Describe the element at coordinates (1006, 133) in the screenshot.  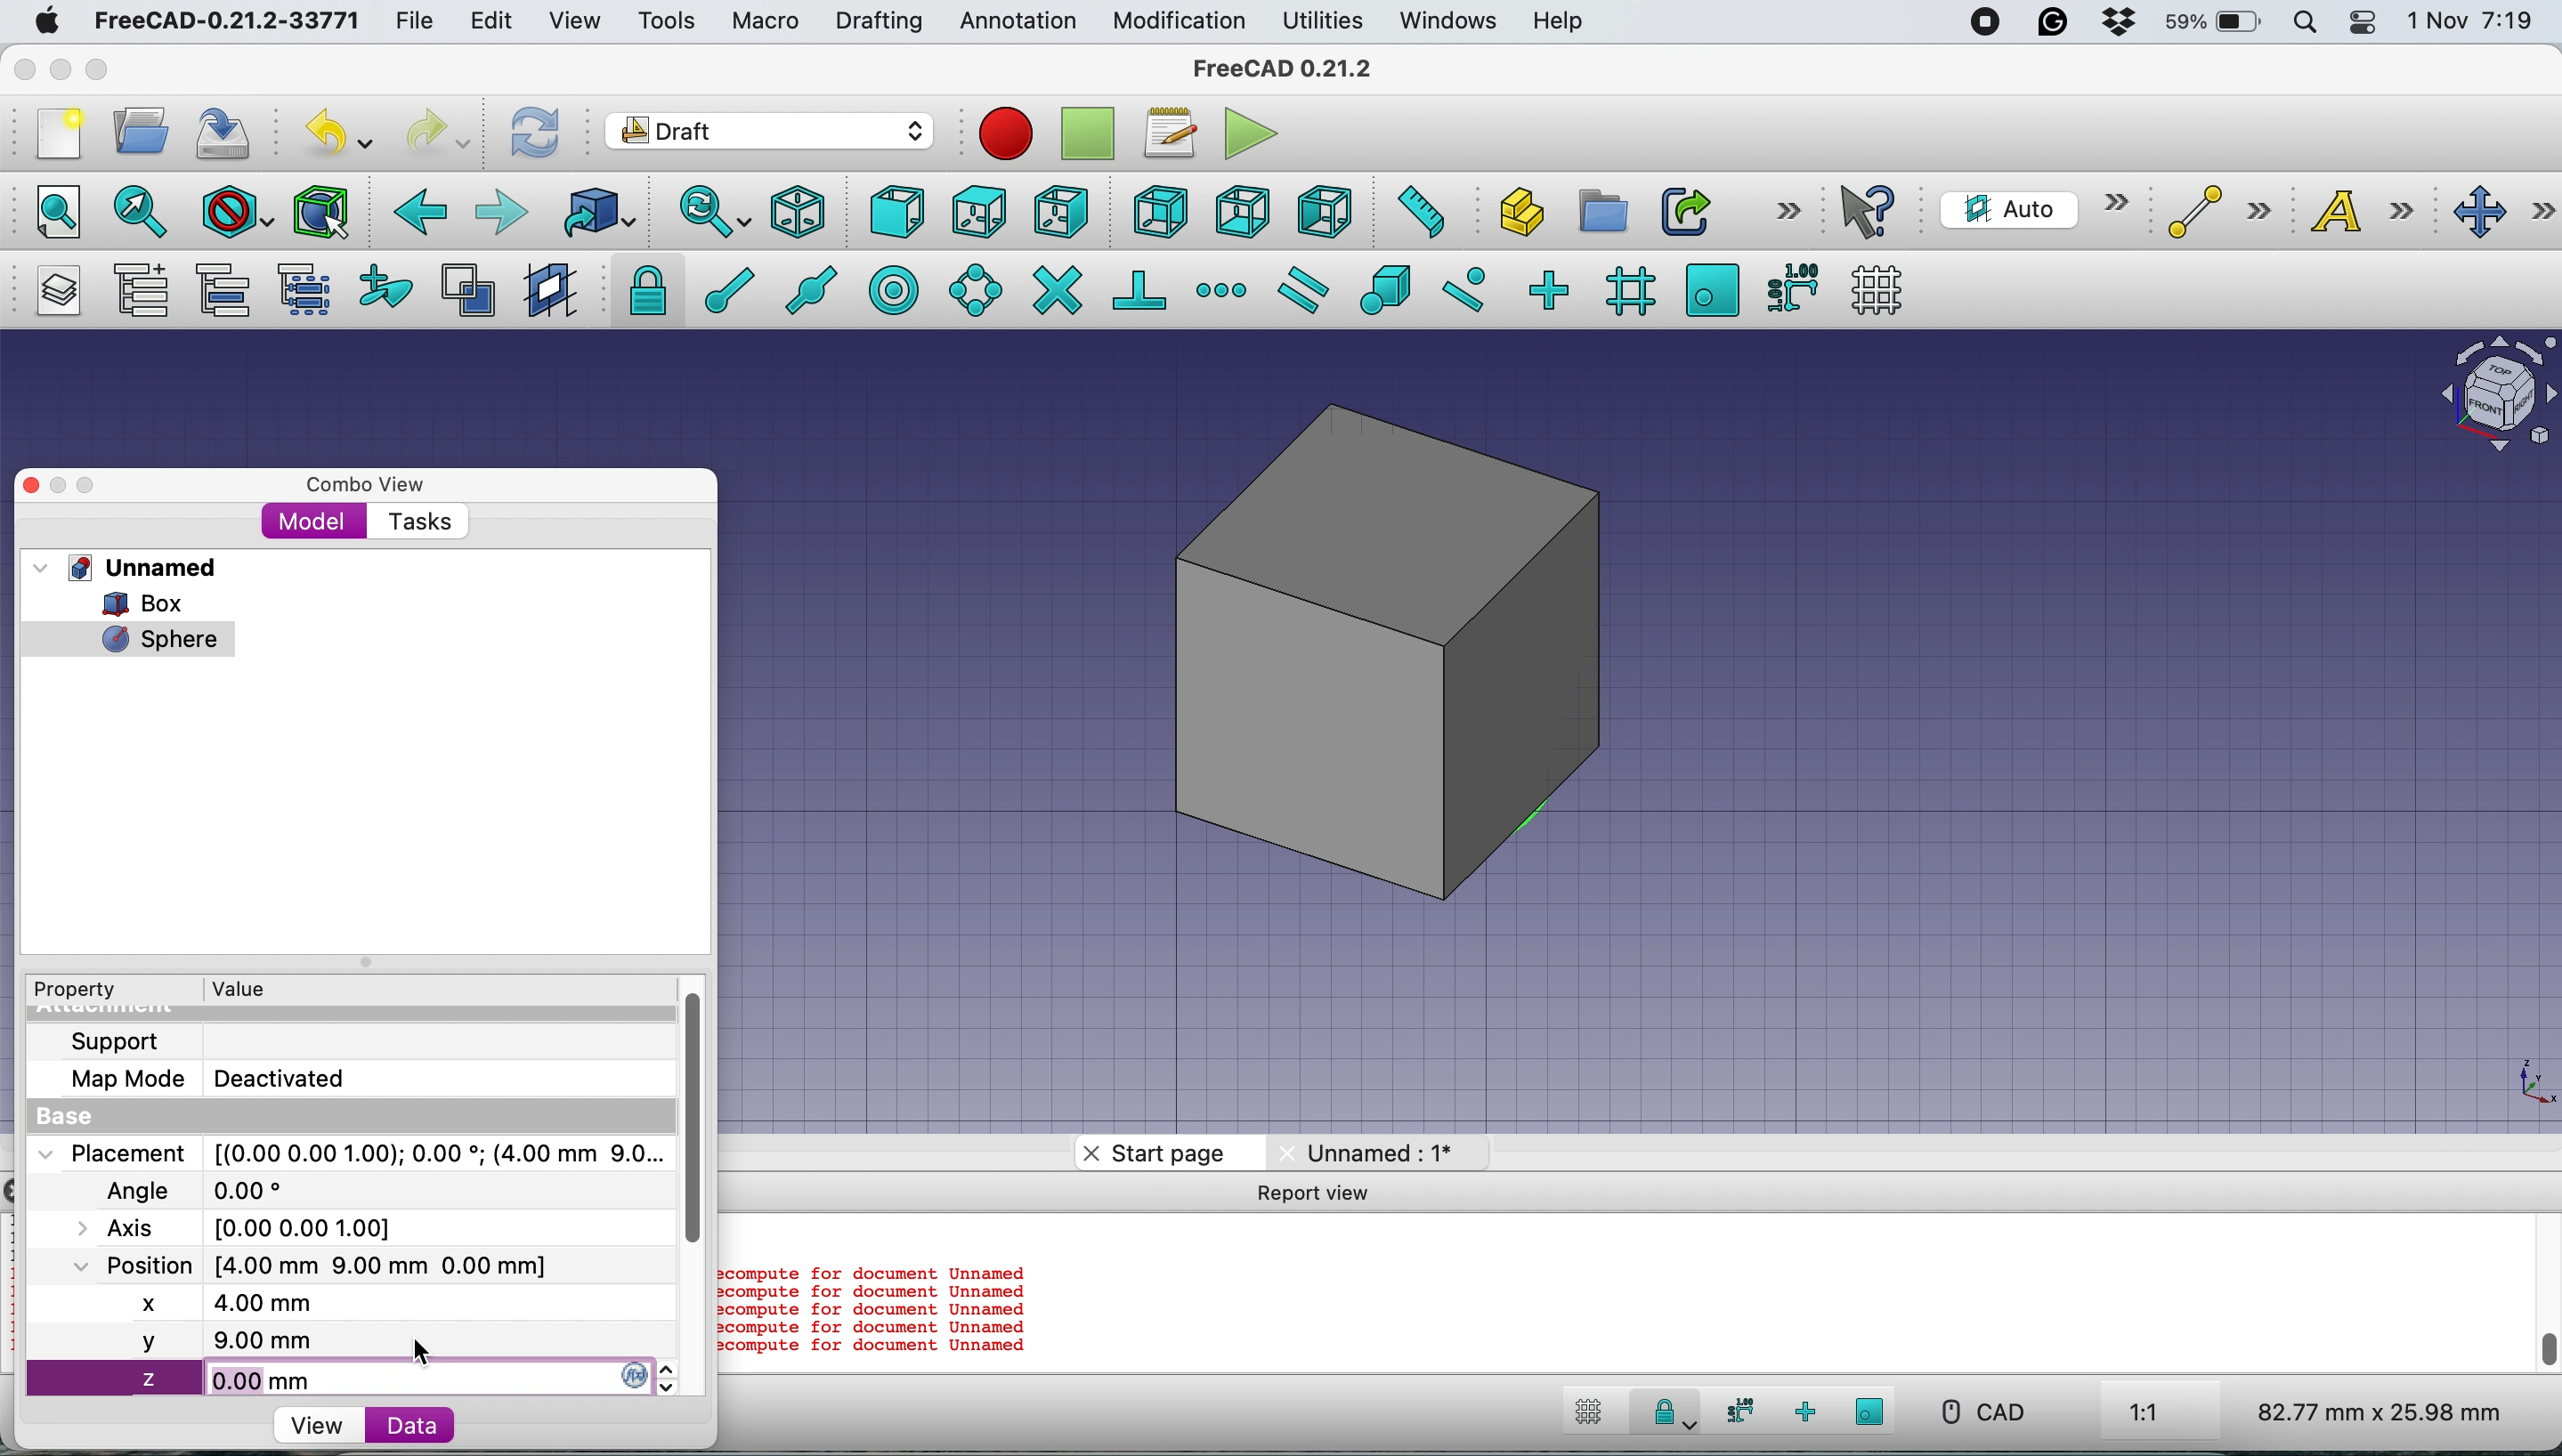
I see `record macros` at that location.